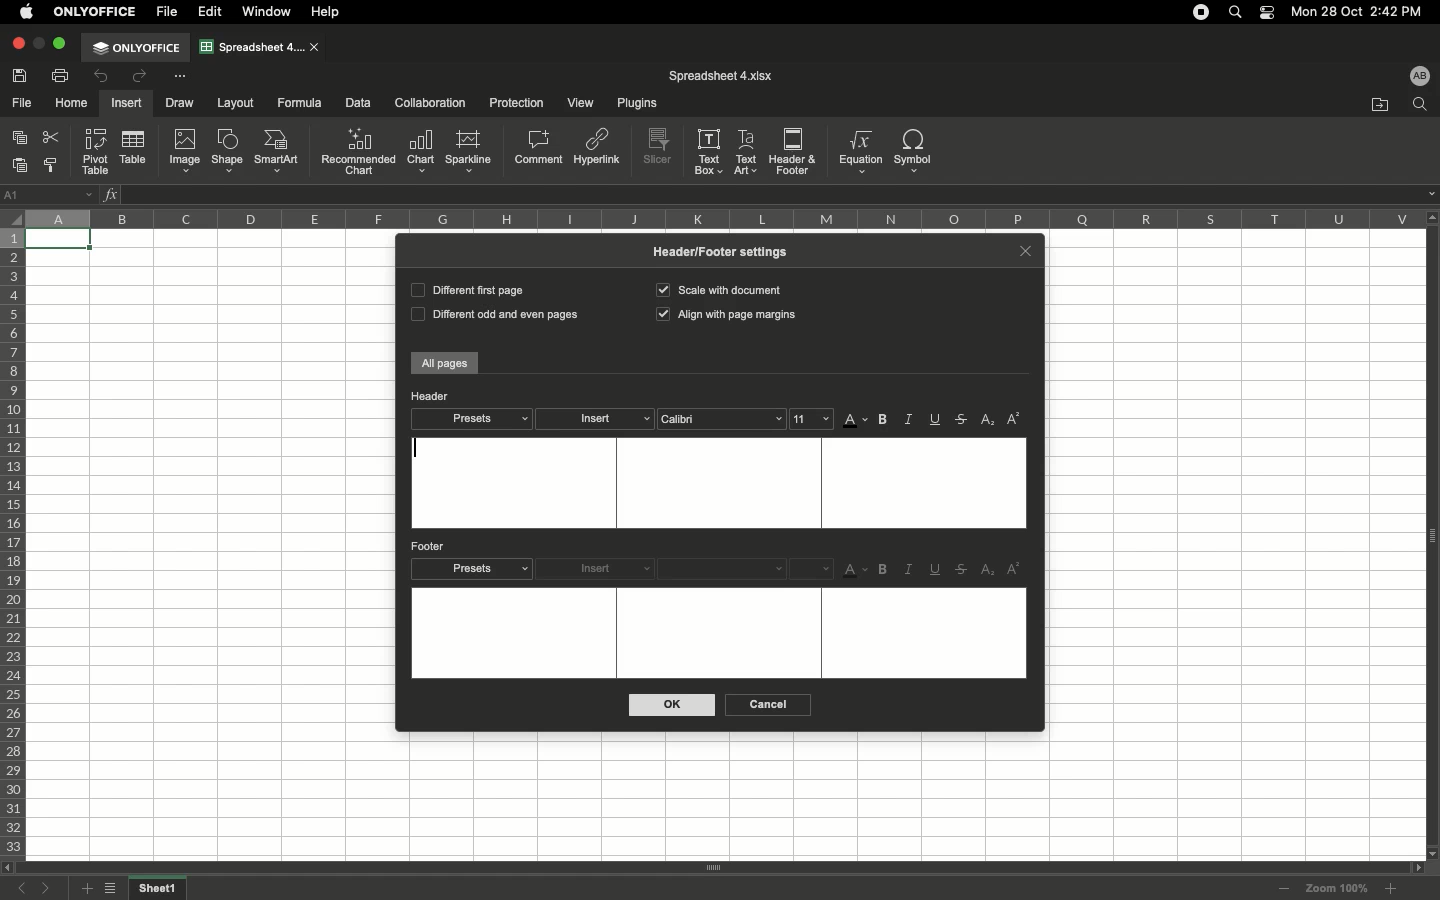 The height and width of the screenshot is (900, 1440). Describe the element at coordinates (1364, 11) in the screenshot. I see `Date/time` at that location.